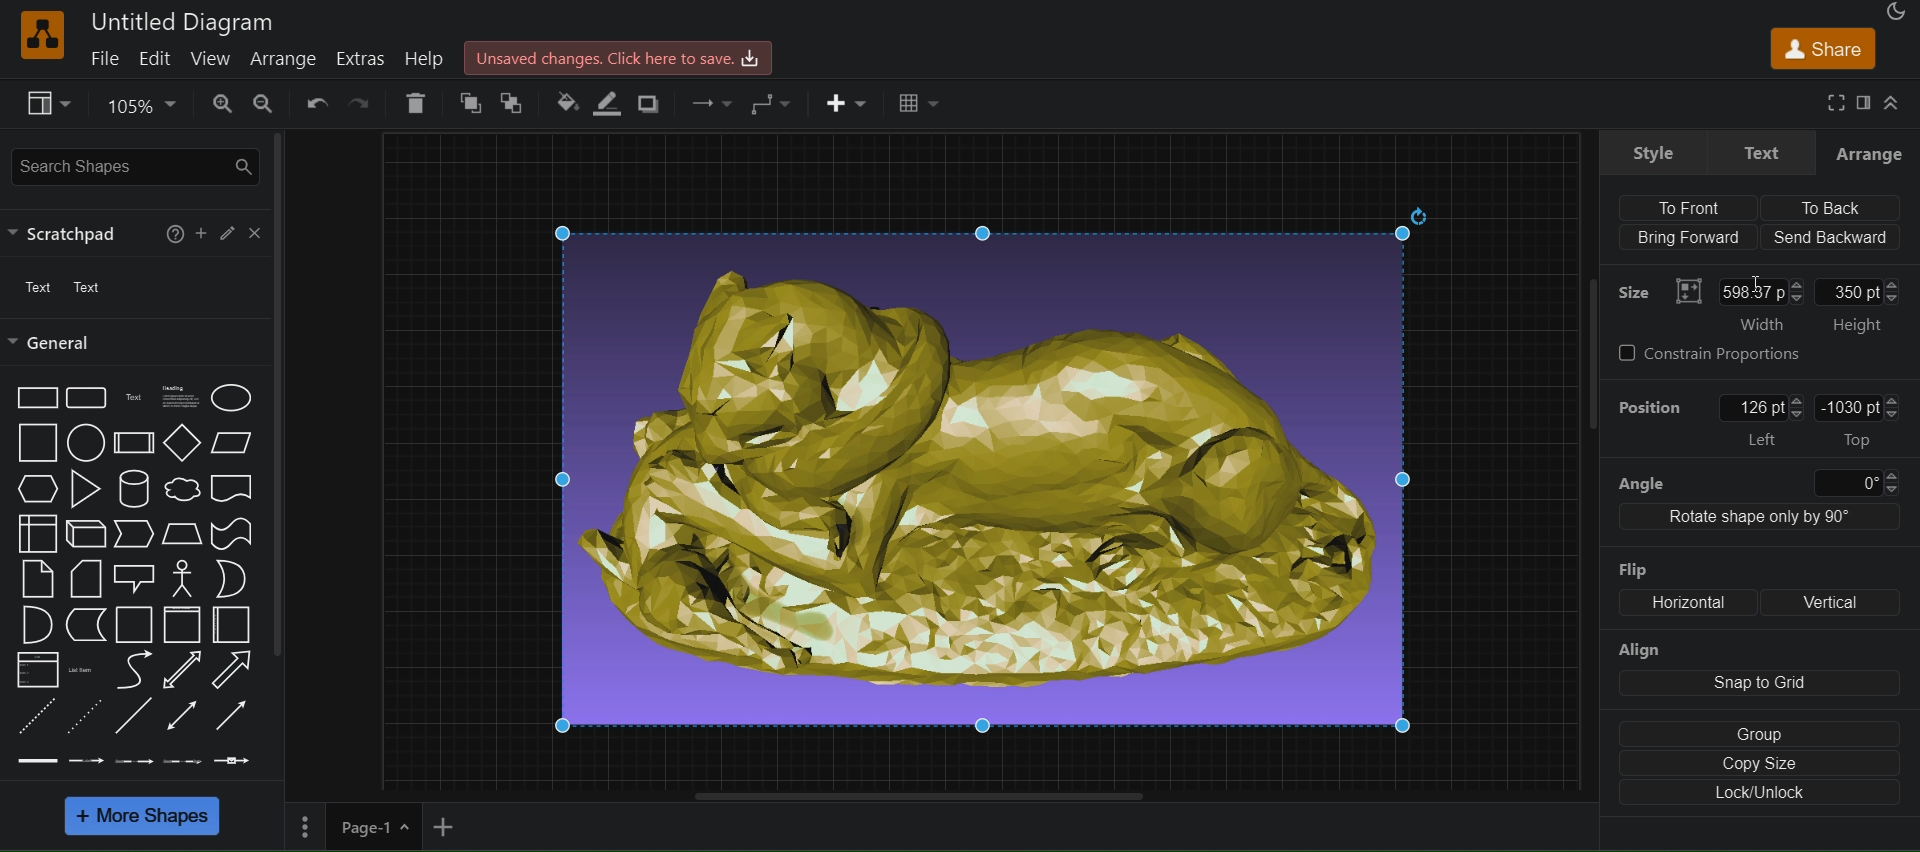  Describe the element at coordinates (906, 795) in the screenshot. I see `horizontal scroll bar` at that location.